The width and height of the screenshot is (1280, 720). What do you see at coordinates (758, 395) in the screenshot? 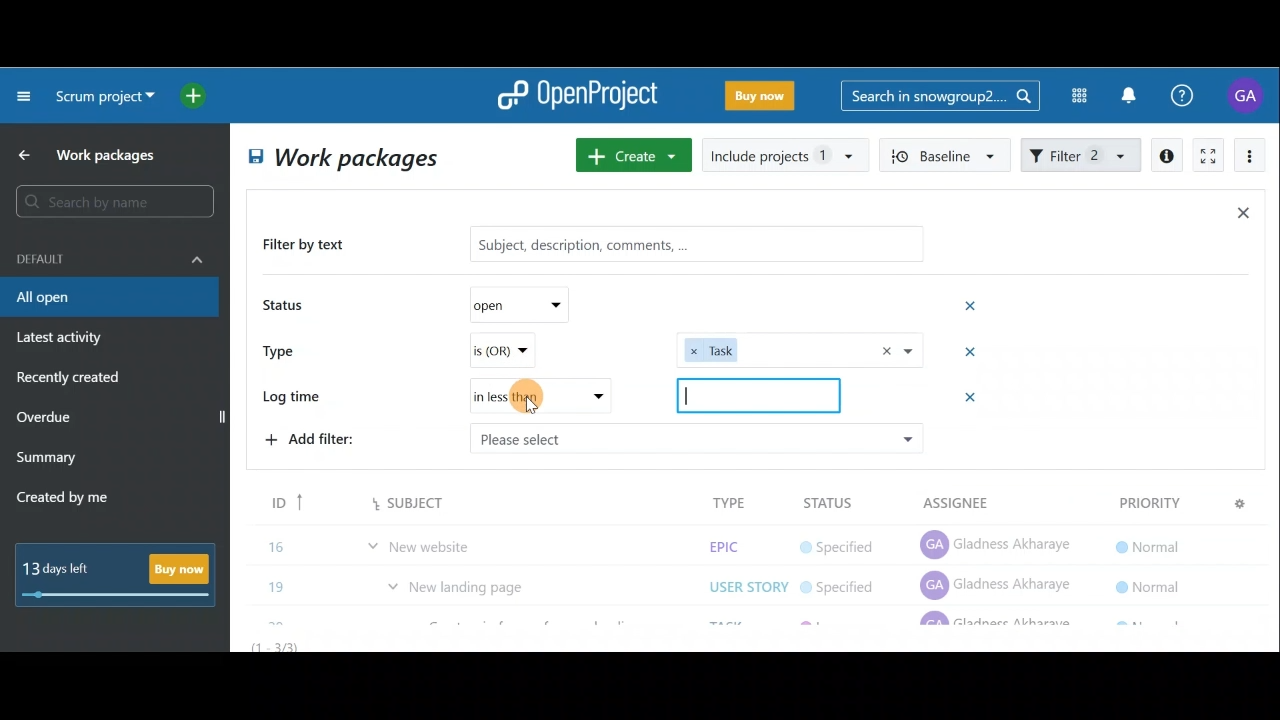
I see `` at bounding box center [758, 395].